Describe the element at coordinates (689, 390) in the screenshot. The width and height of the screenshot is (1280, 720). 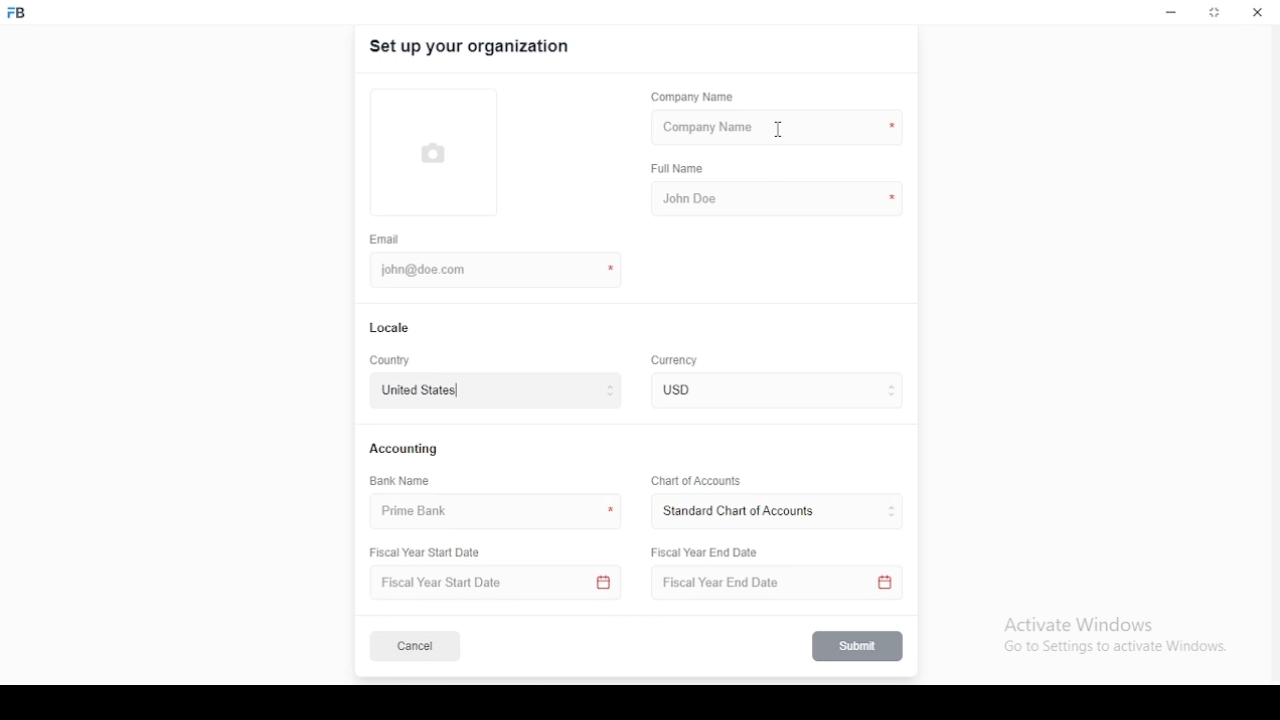
I see `currency` at that location.